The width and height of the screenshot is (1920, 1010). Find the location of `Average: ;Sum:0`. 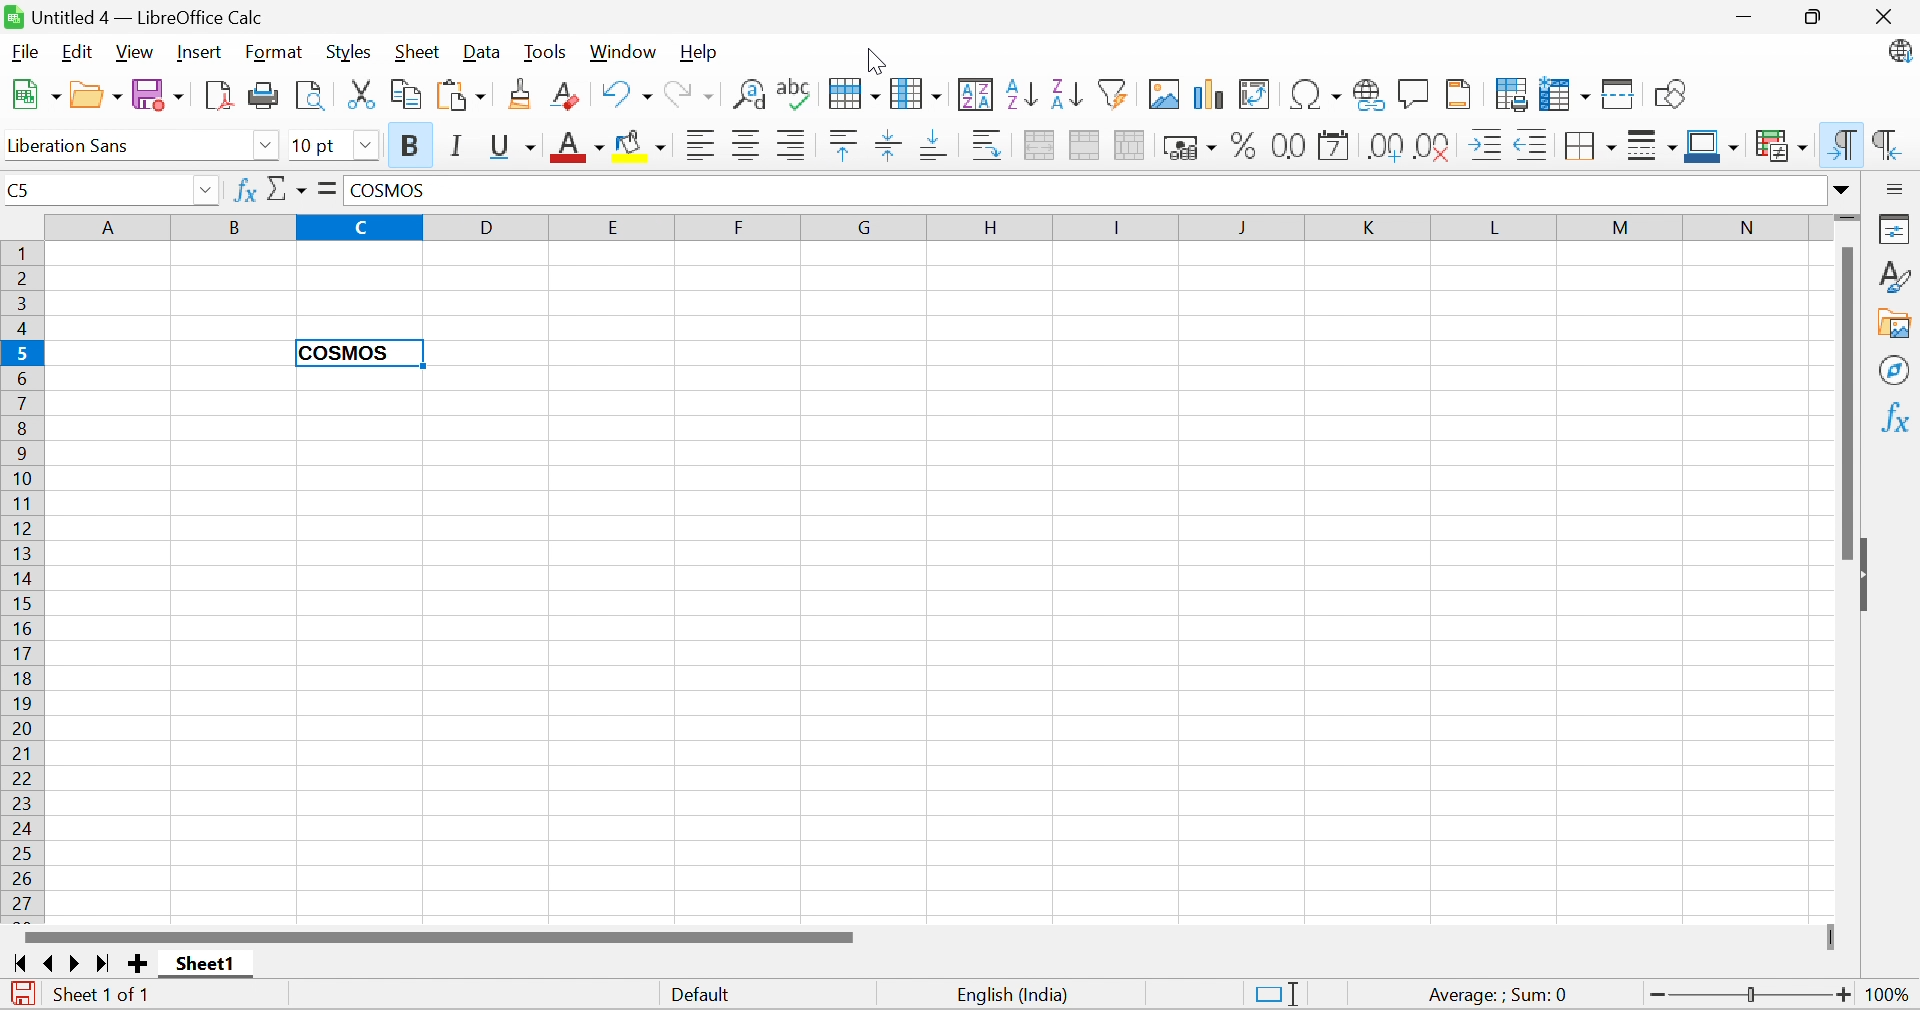

Average: ;Sum:0 is located at coordinates (1498, 996).